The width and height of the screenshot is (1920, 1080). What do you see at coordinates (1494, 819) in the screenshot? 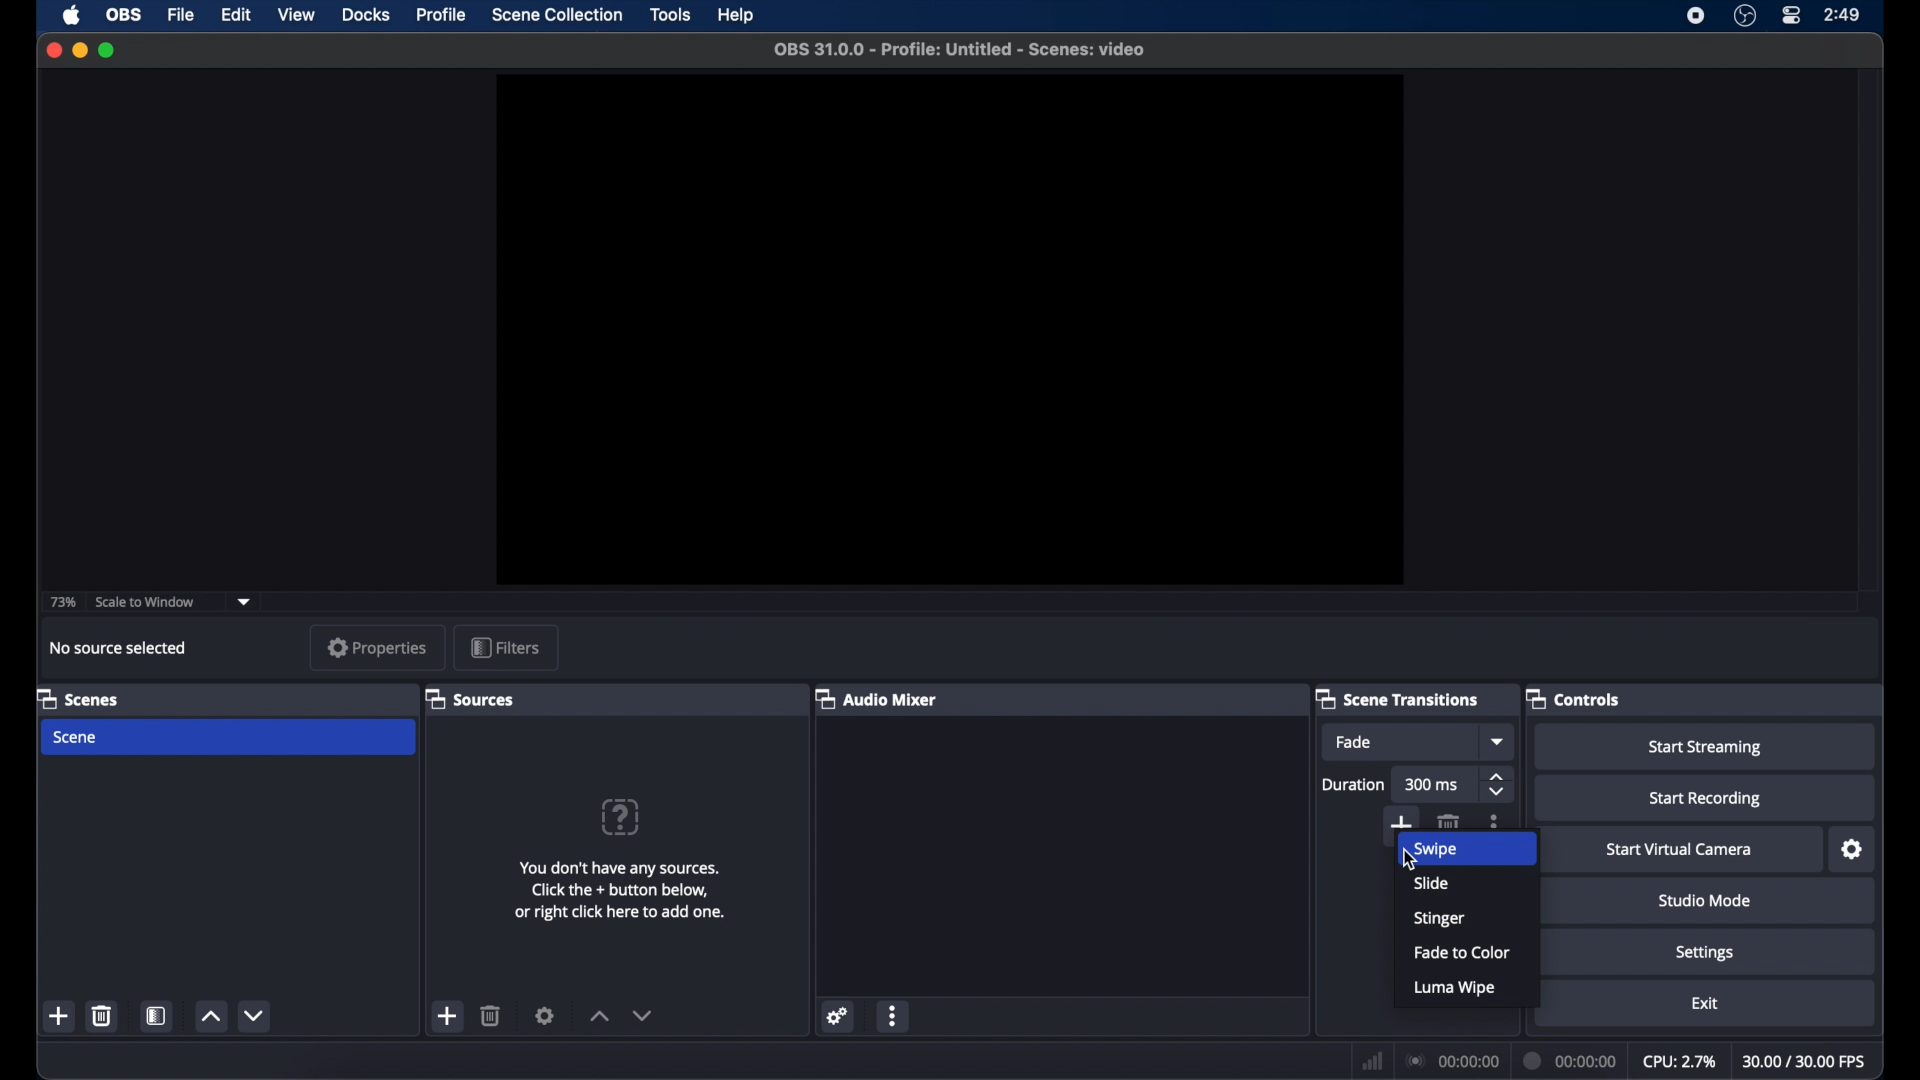
I see `moreoptions` at bounding box center [1494, 819].